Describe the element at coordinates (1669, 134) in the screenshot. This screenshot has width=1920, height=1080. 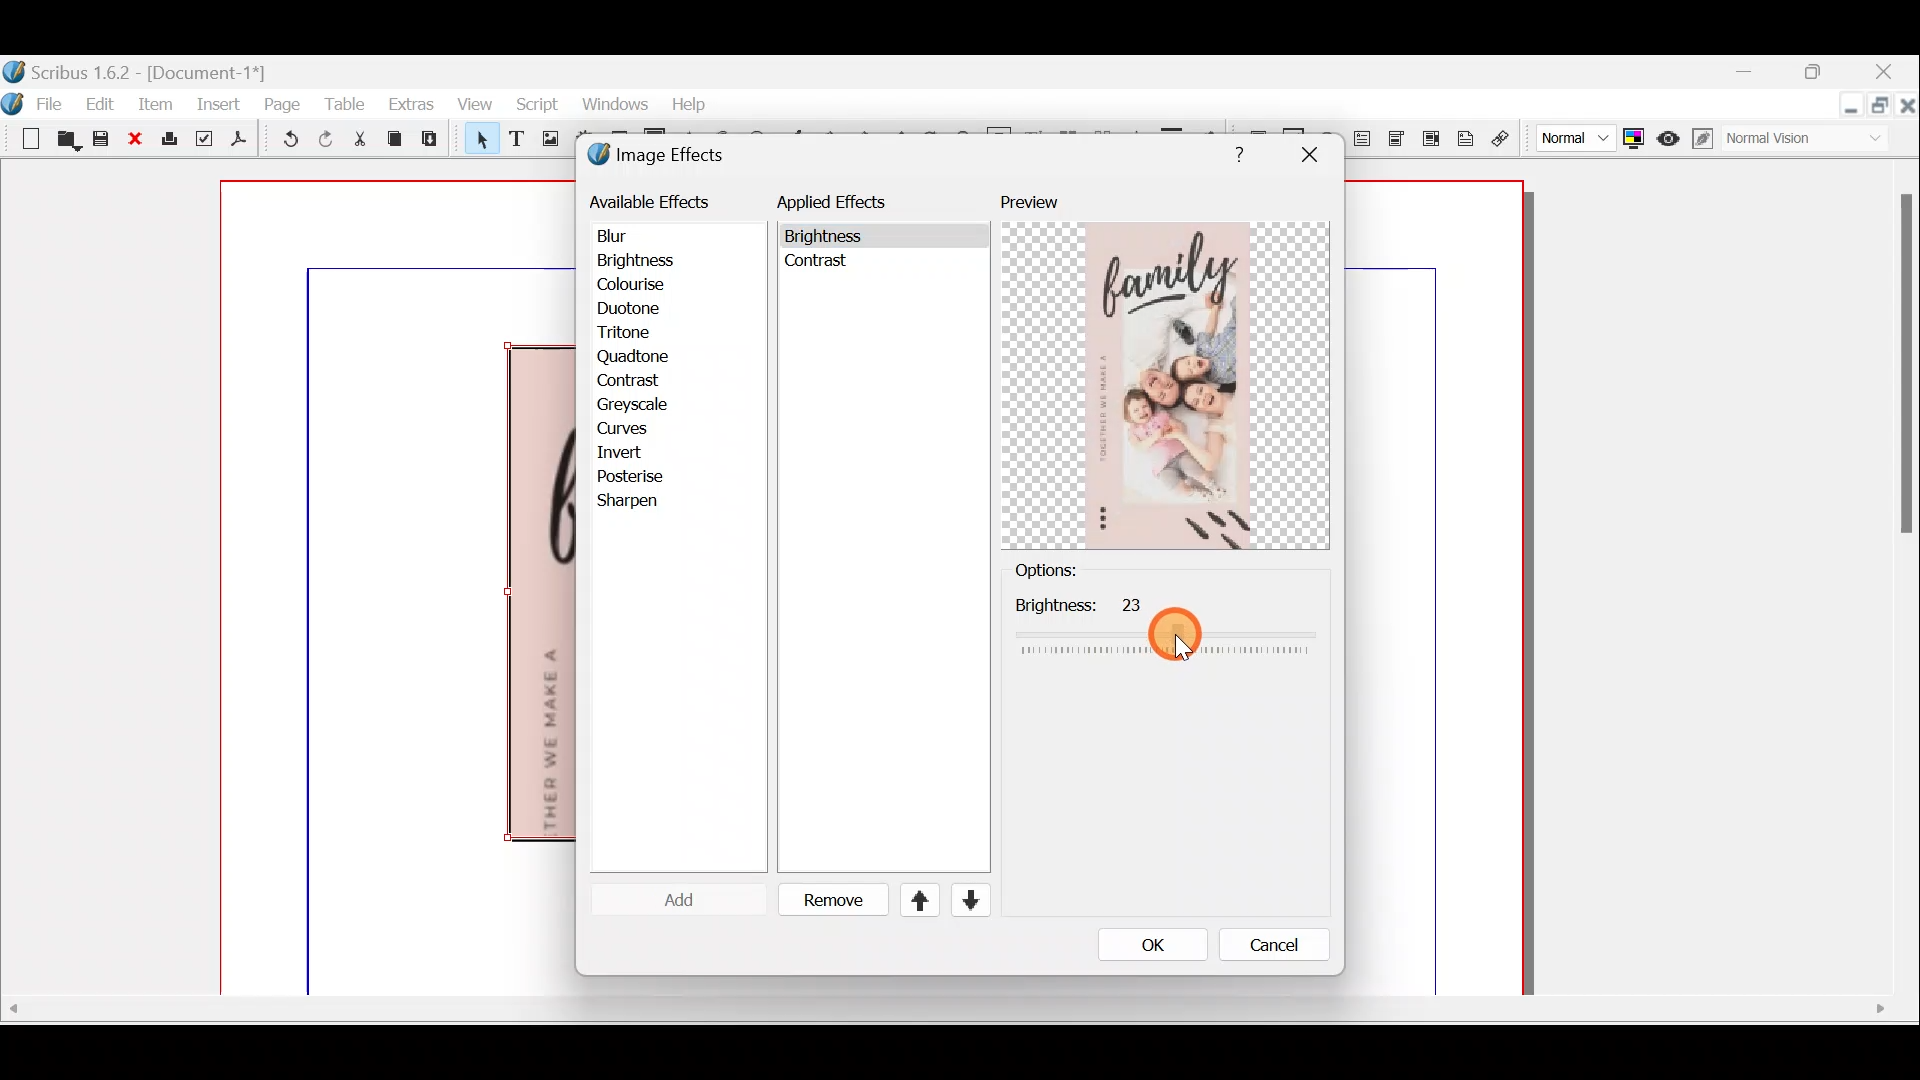
I see `Preview mode` at that location.